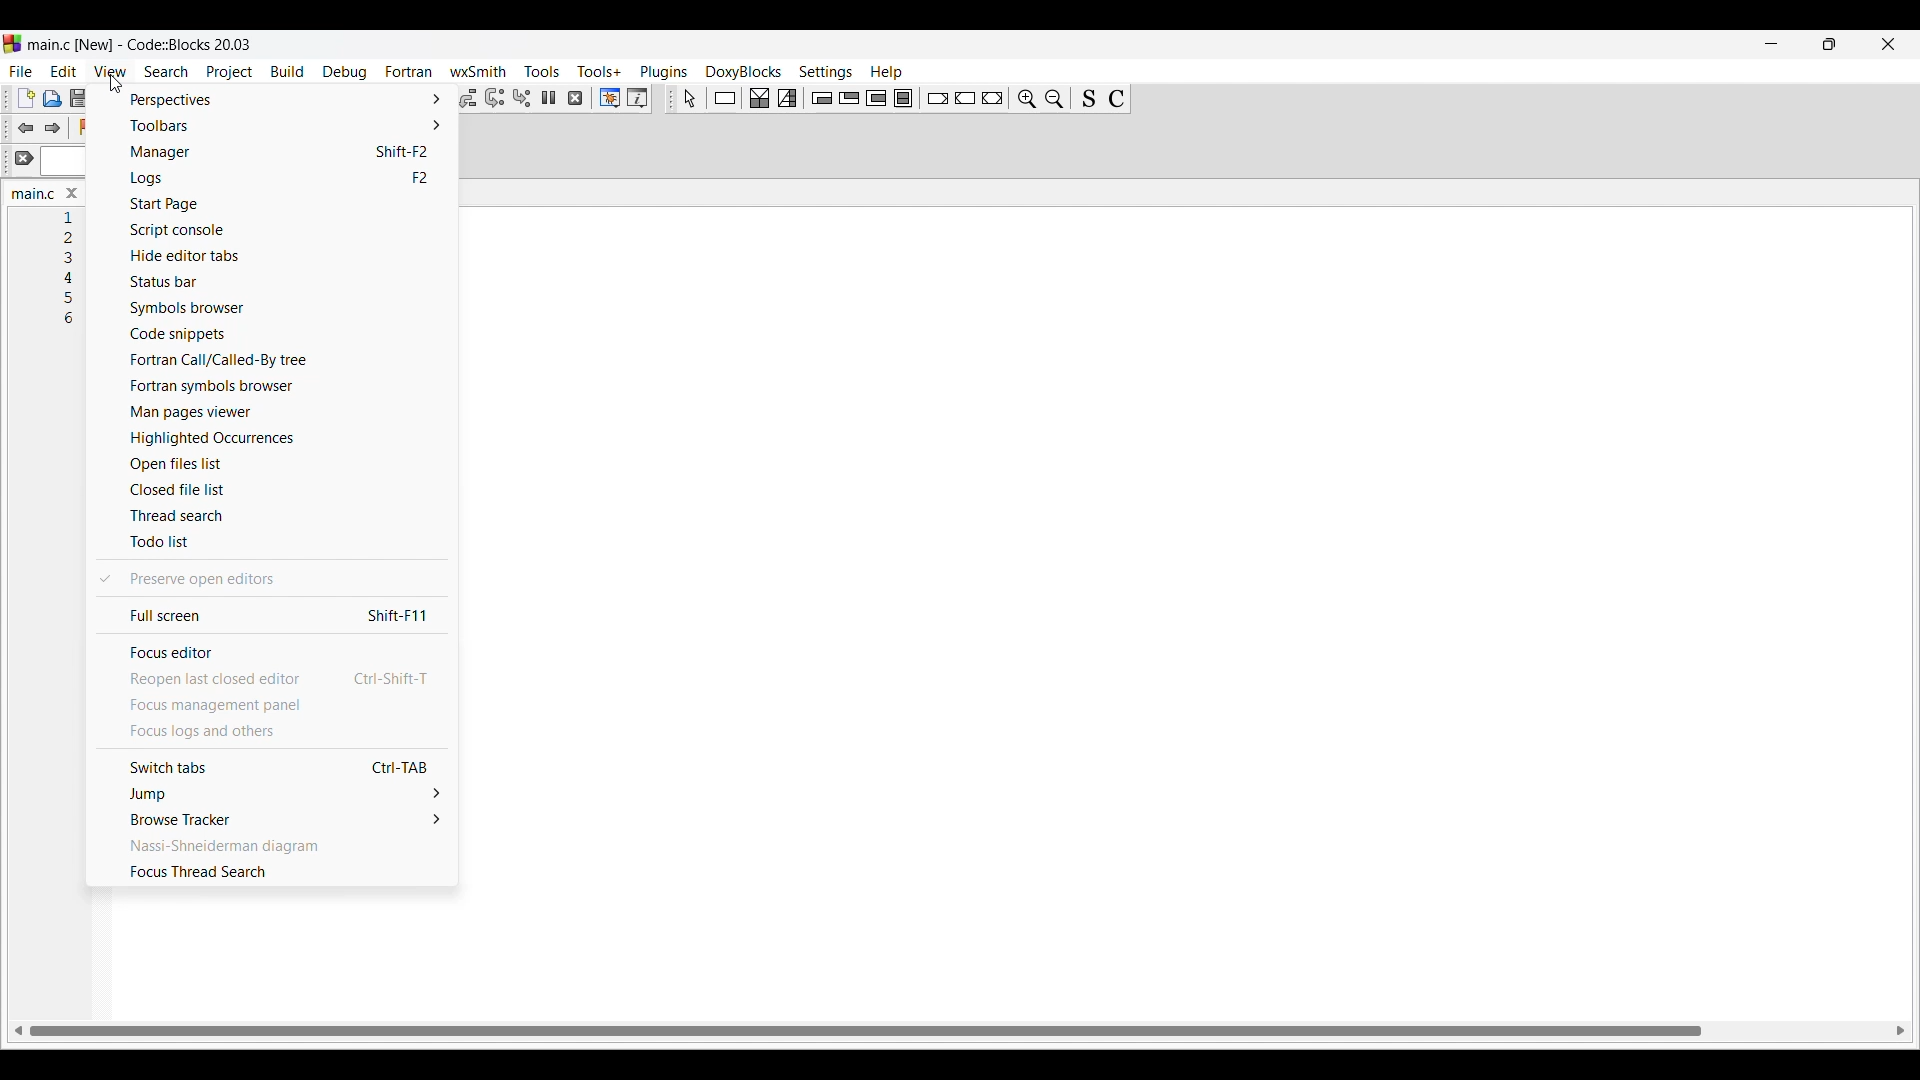  What do you see at coordinates (1888, 44) in the screenshot?
I see `Close interface` at bounding box center [1888, 44].